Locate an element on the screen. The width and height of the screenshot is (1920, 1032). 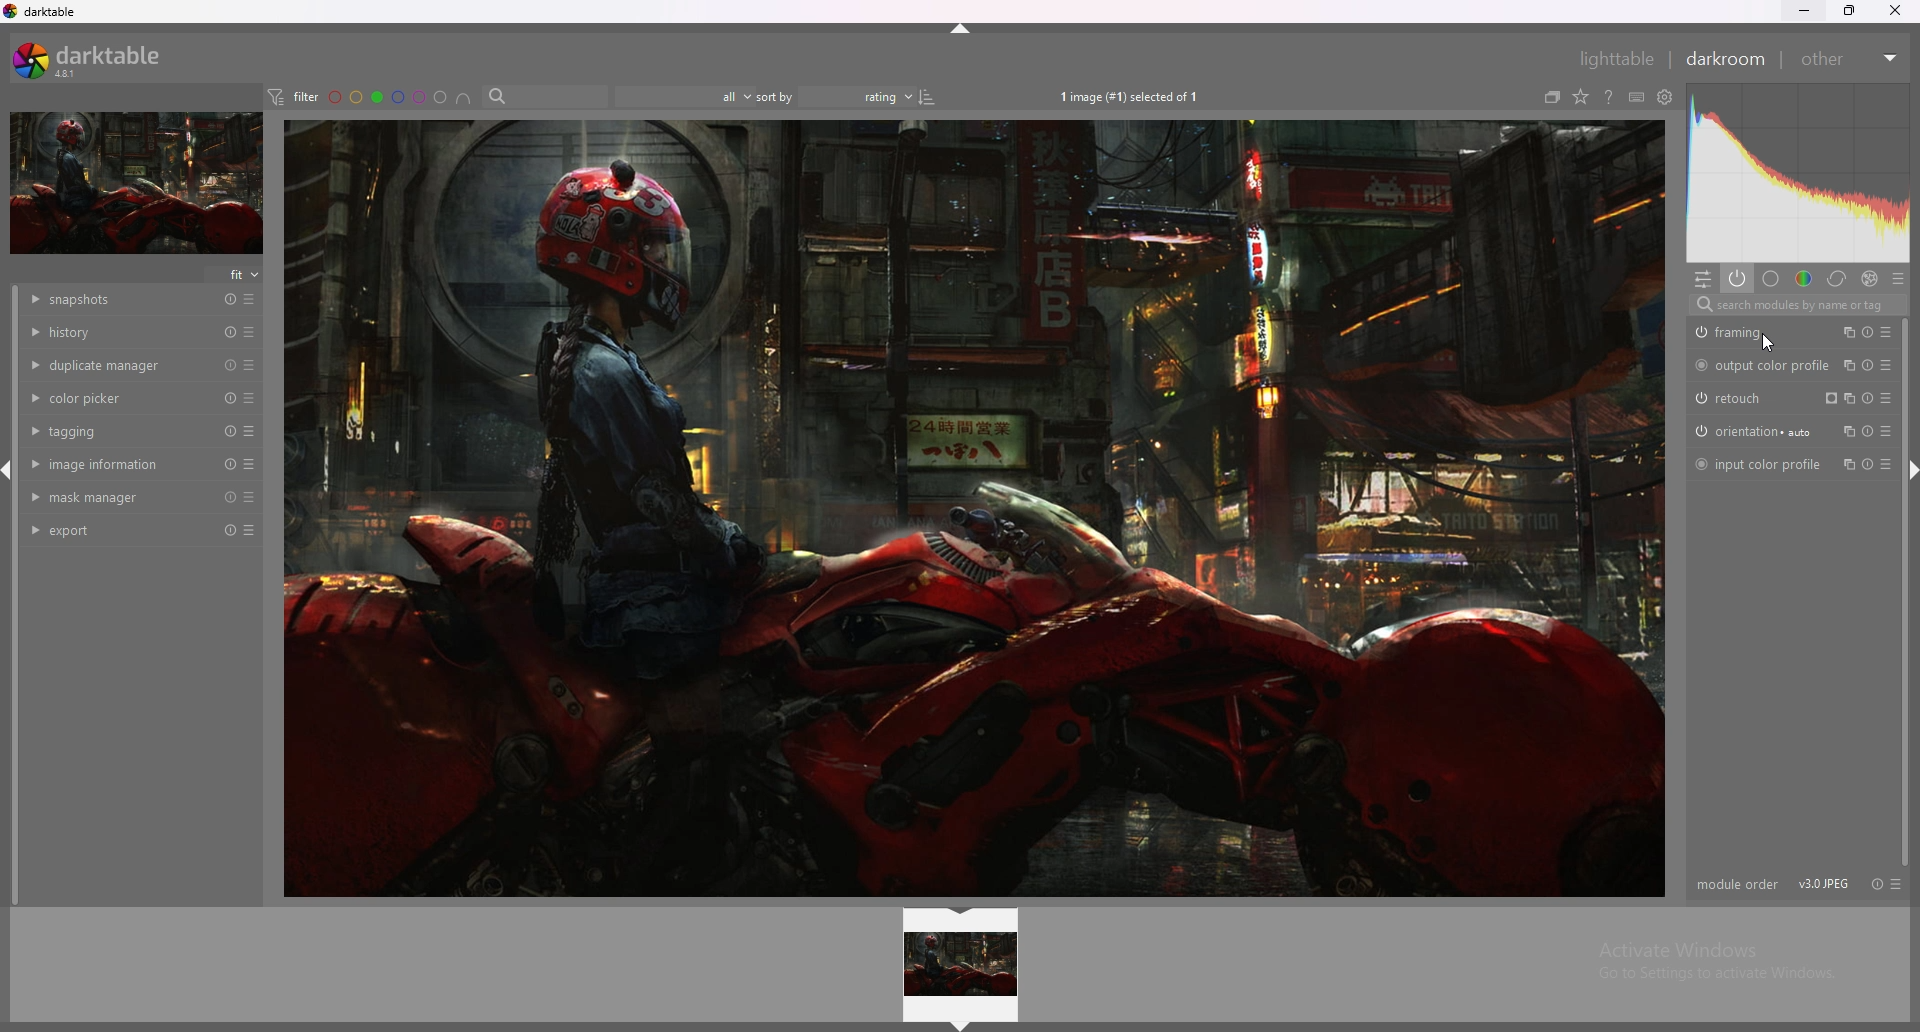
presets is located at coordinates (1888, 432).